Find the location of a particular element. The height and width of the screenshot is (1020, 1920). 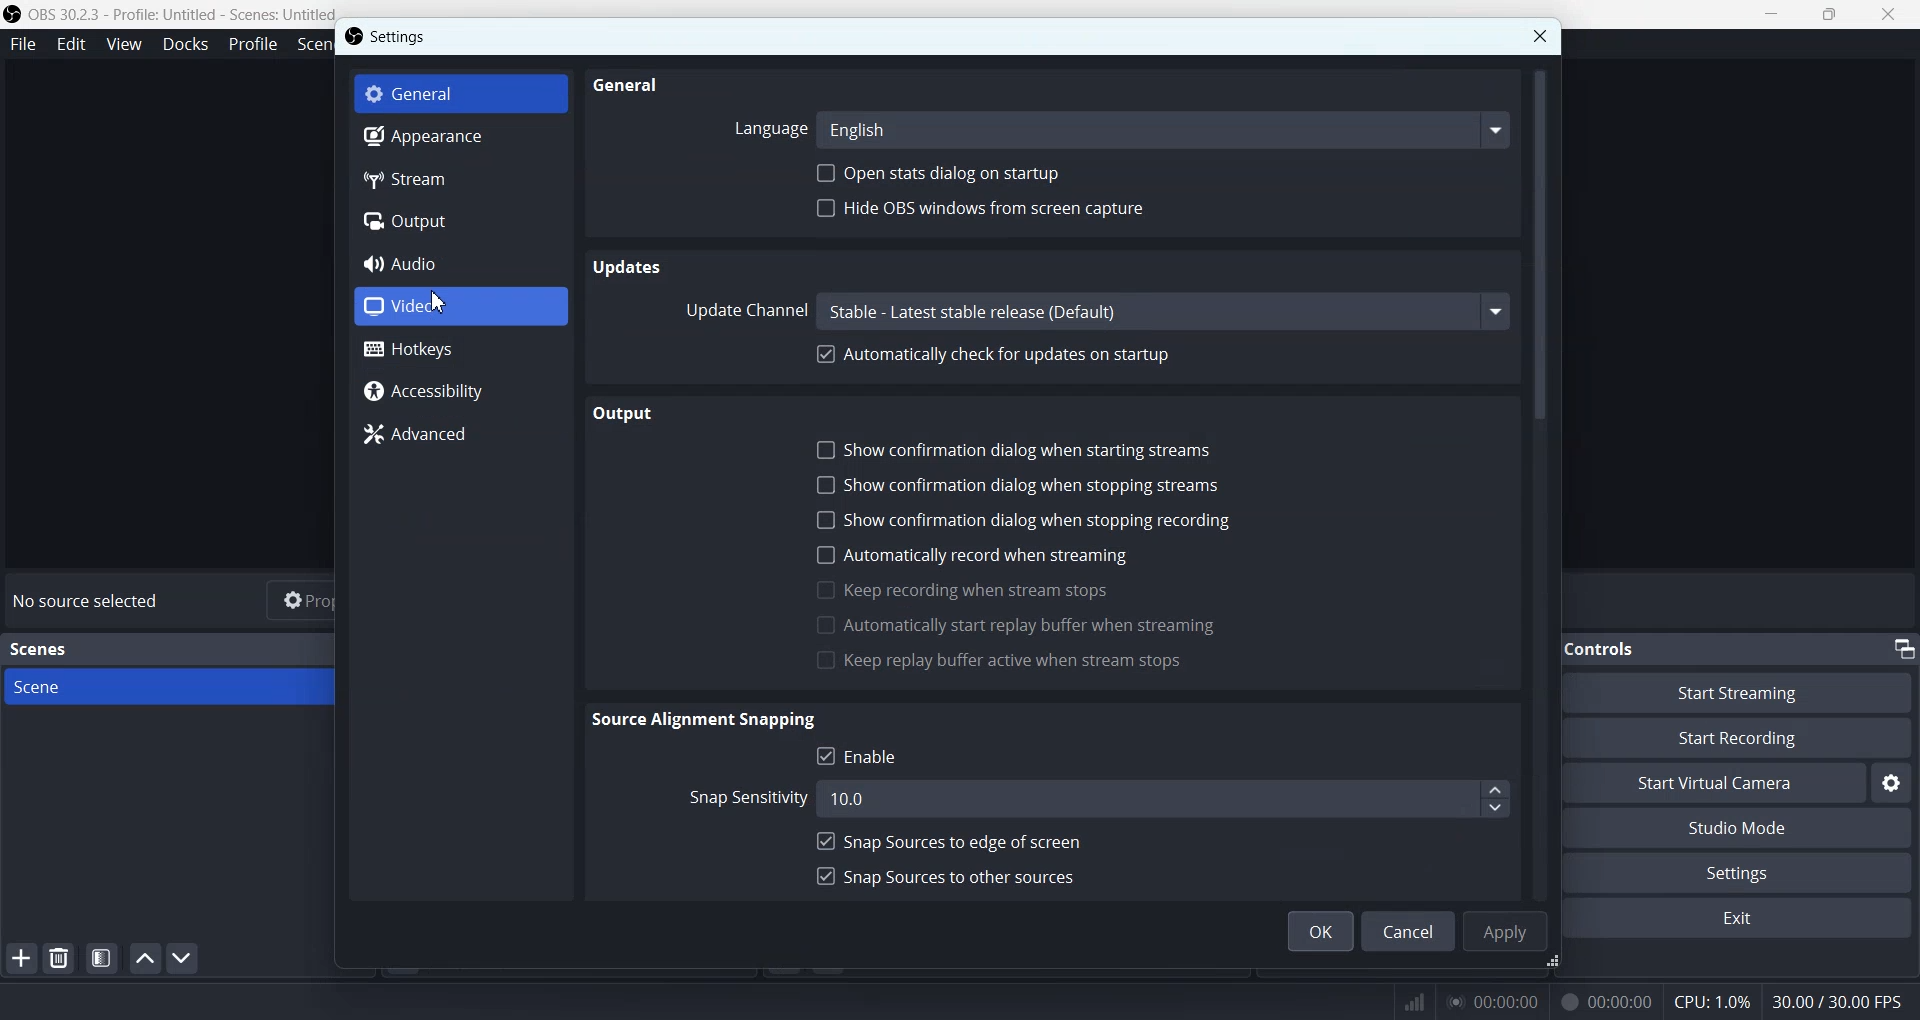

Output is located at coordinates (460, 221).